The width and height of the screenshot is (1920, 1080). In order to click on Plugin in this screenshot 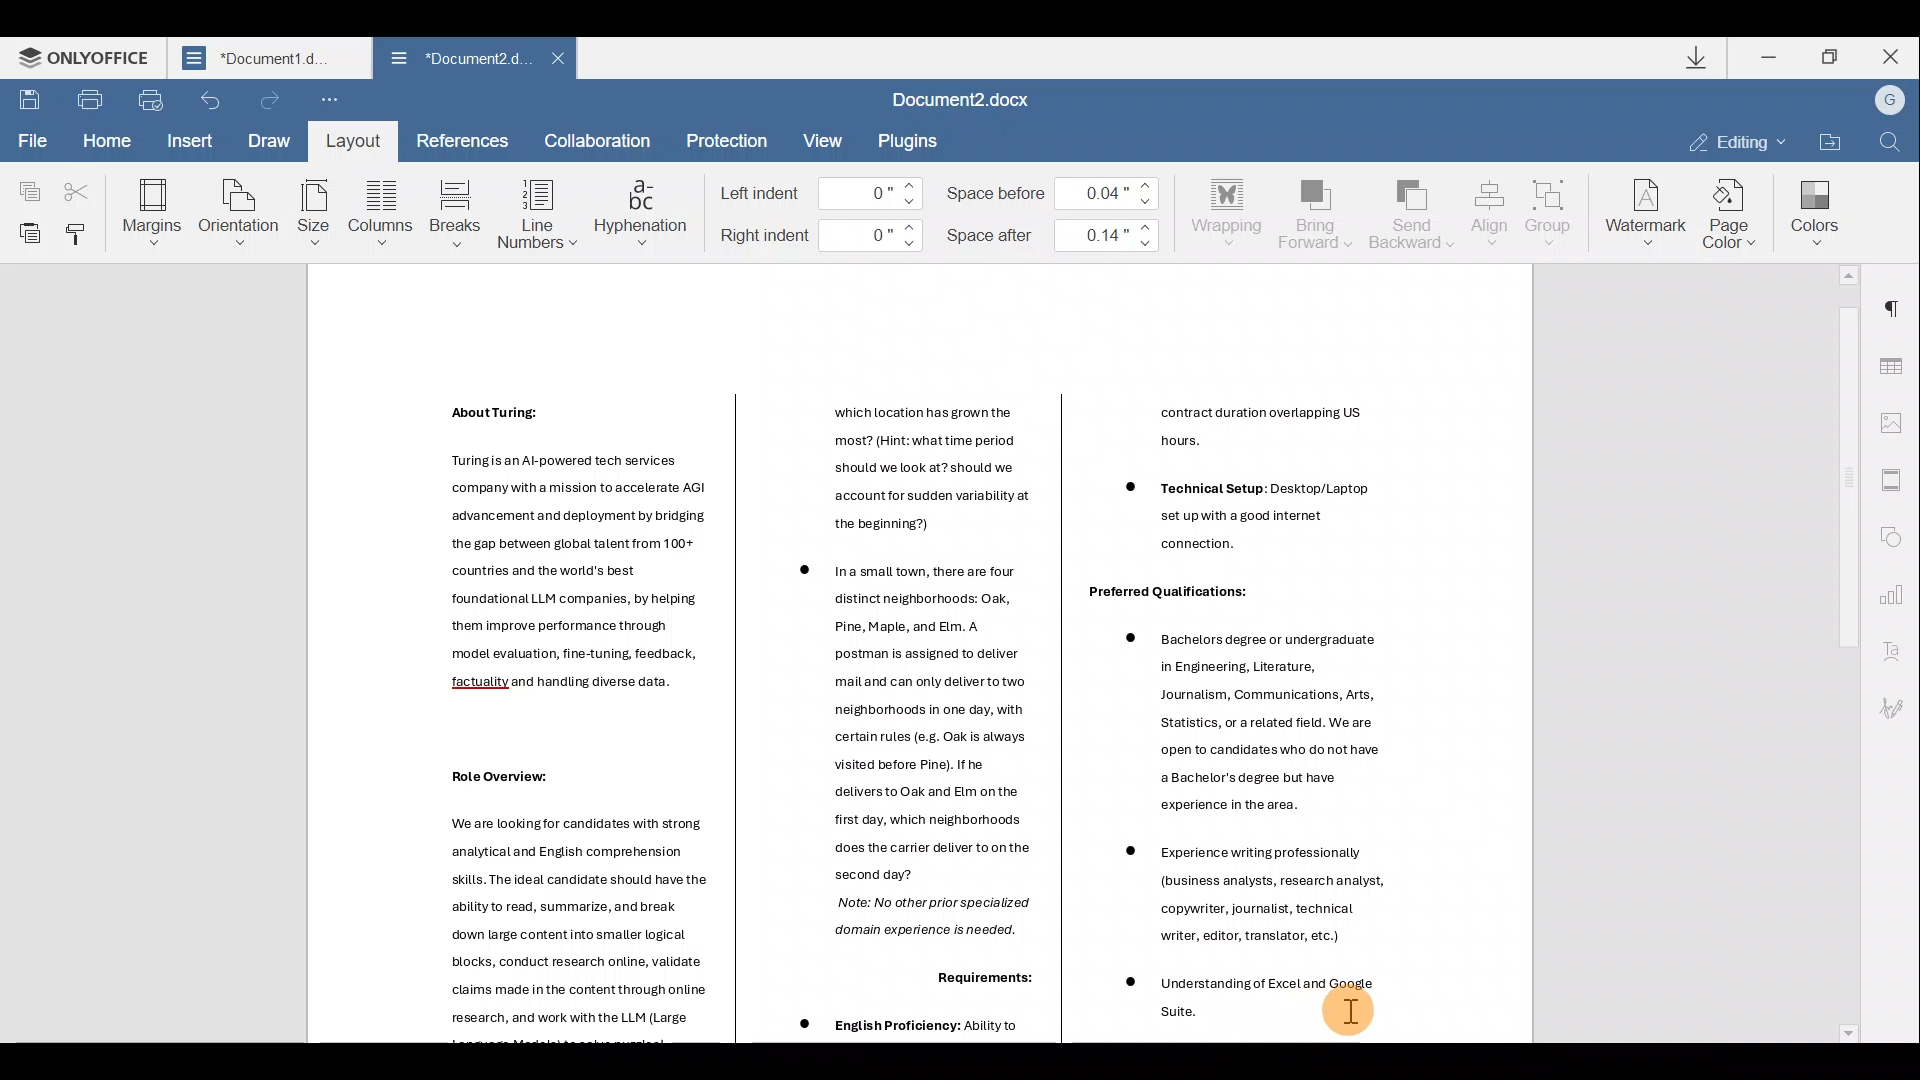, I will do `click(919, 140)`.